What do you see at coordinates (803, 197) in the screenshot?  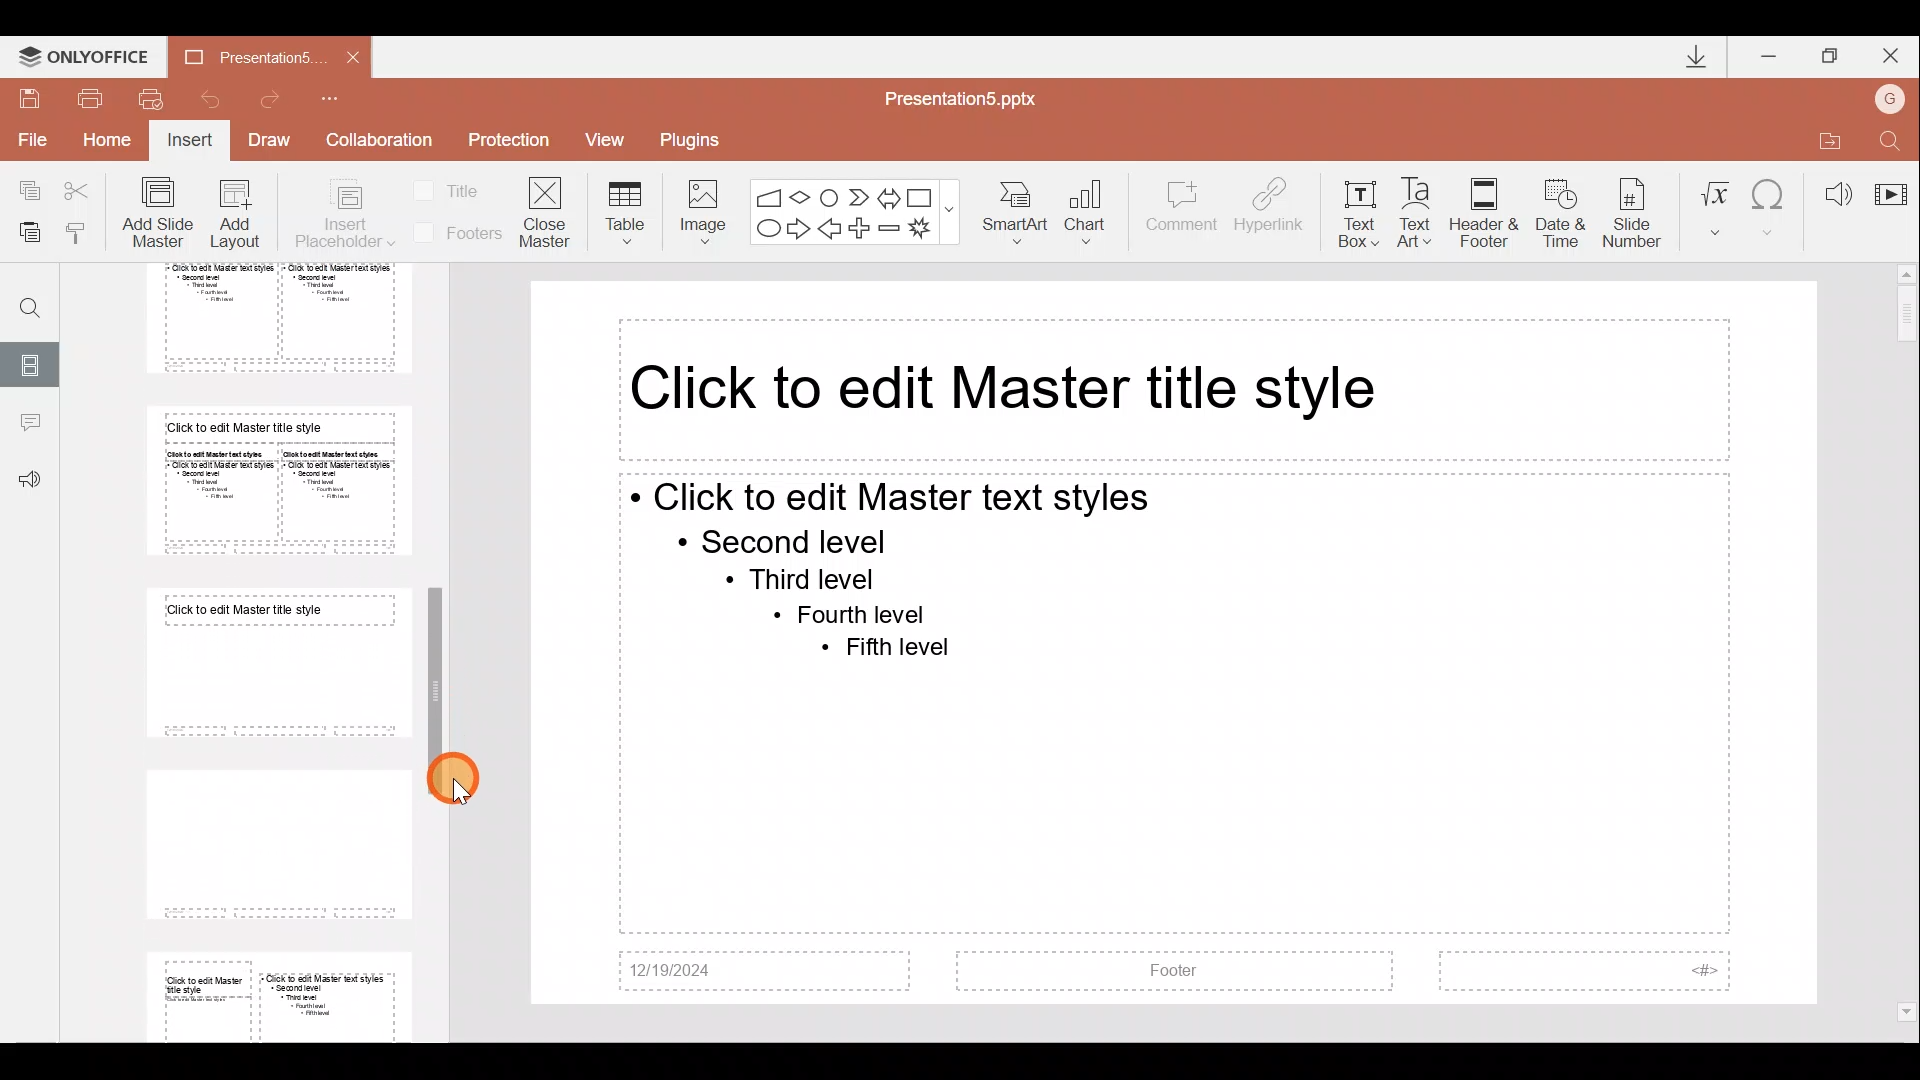 I see `Flow chart-decision` at bounding box center [803, 197].